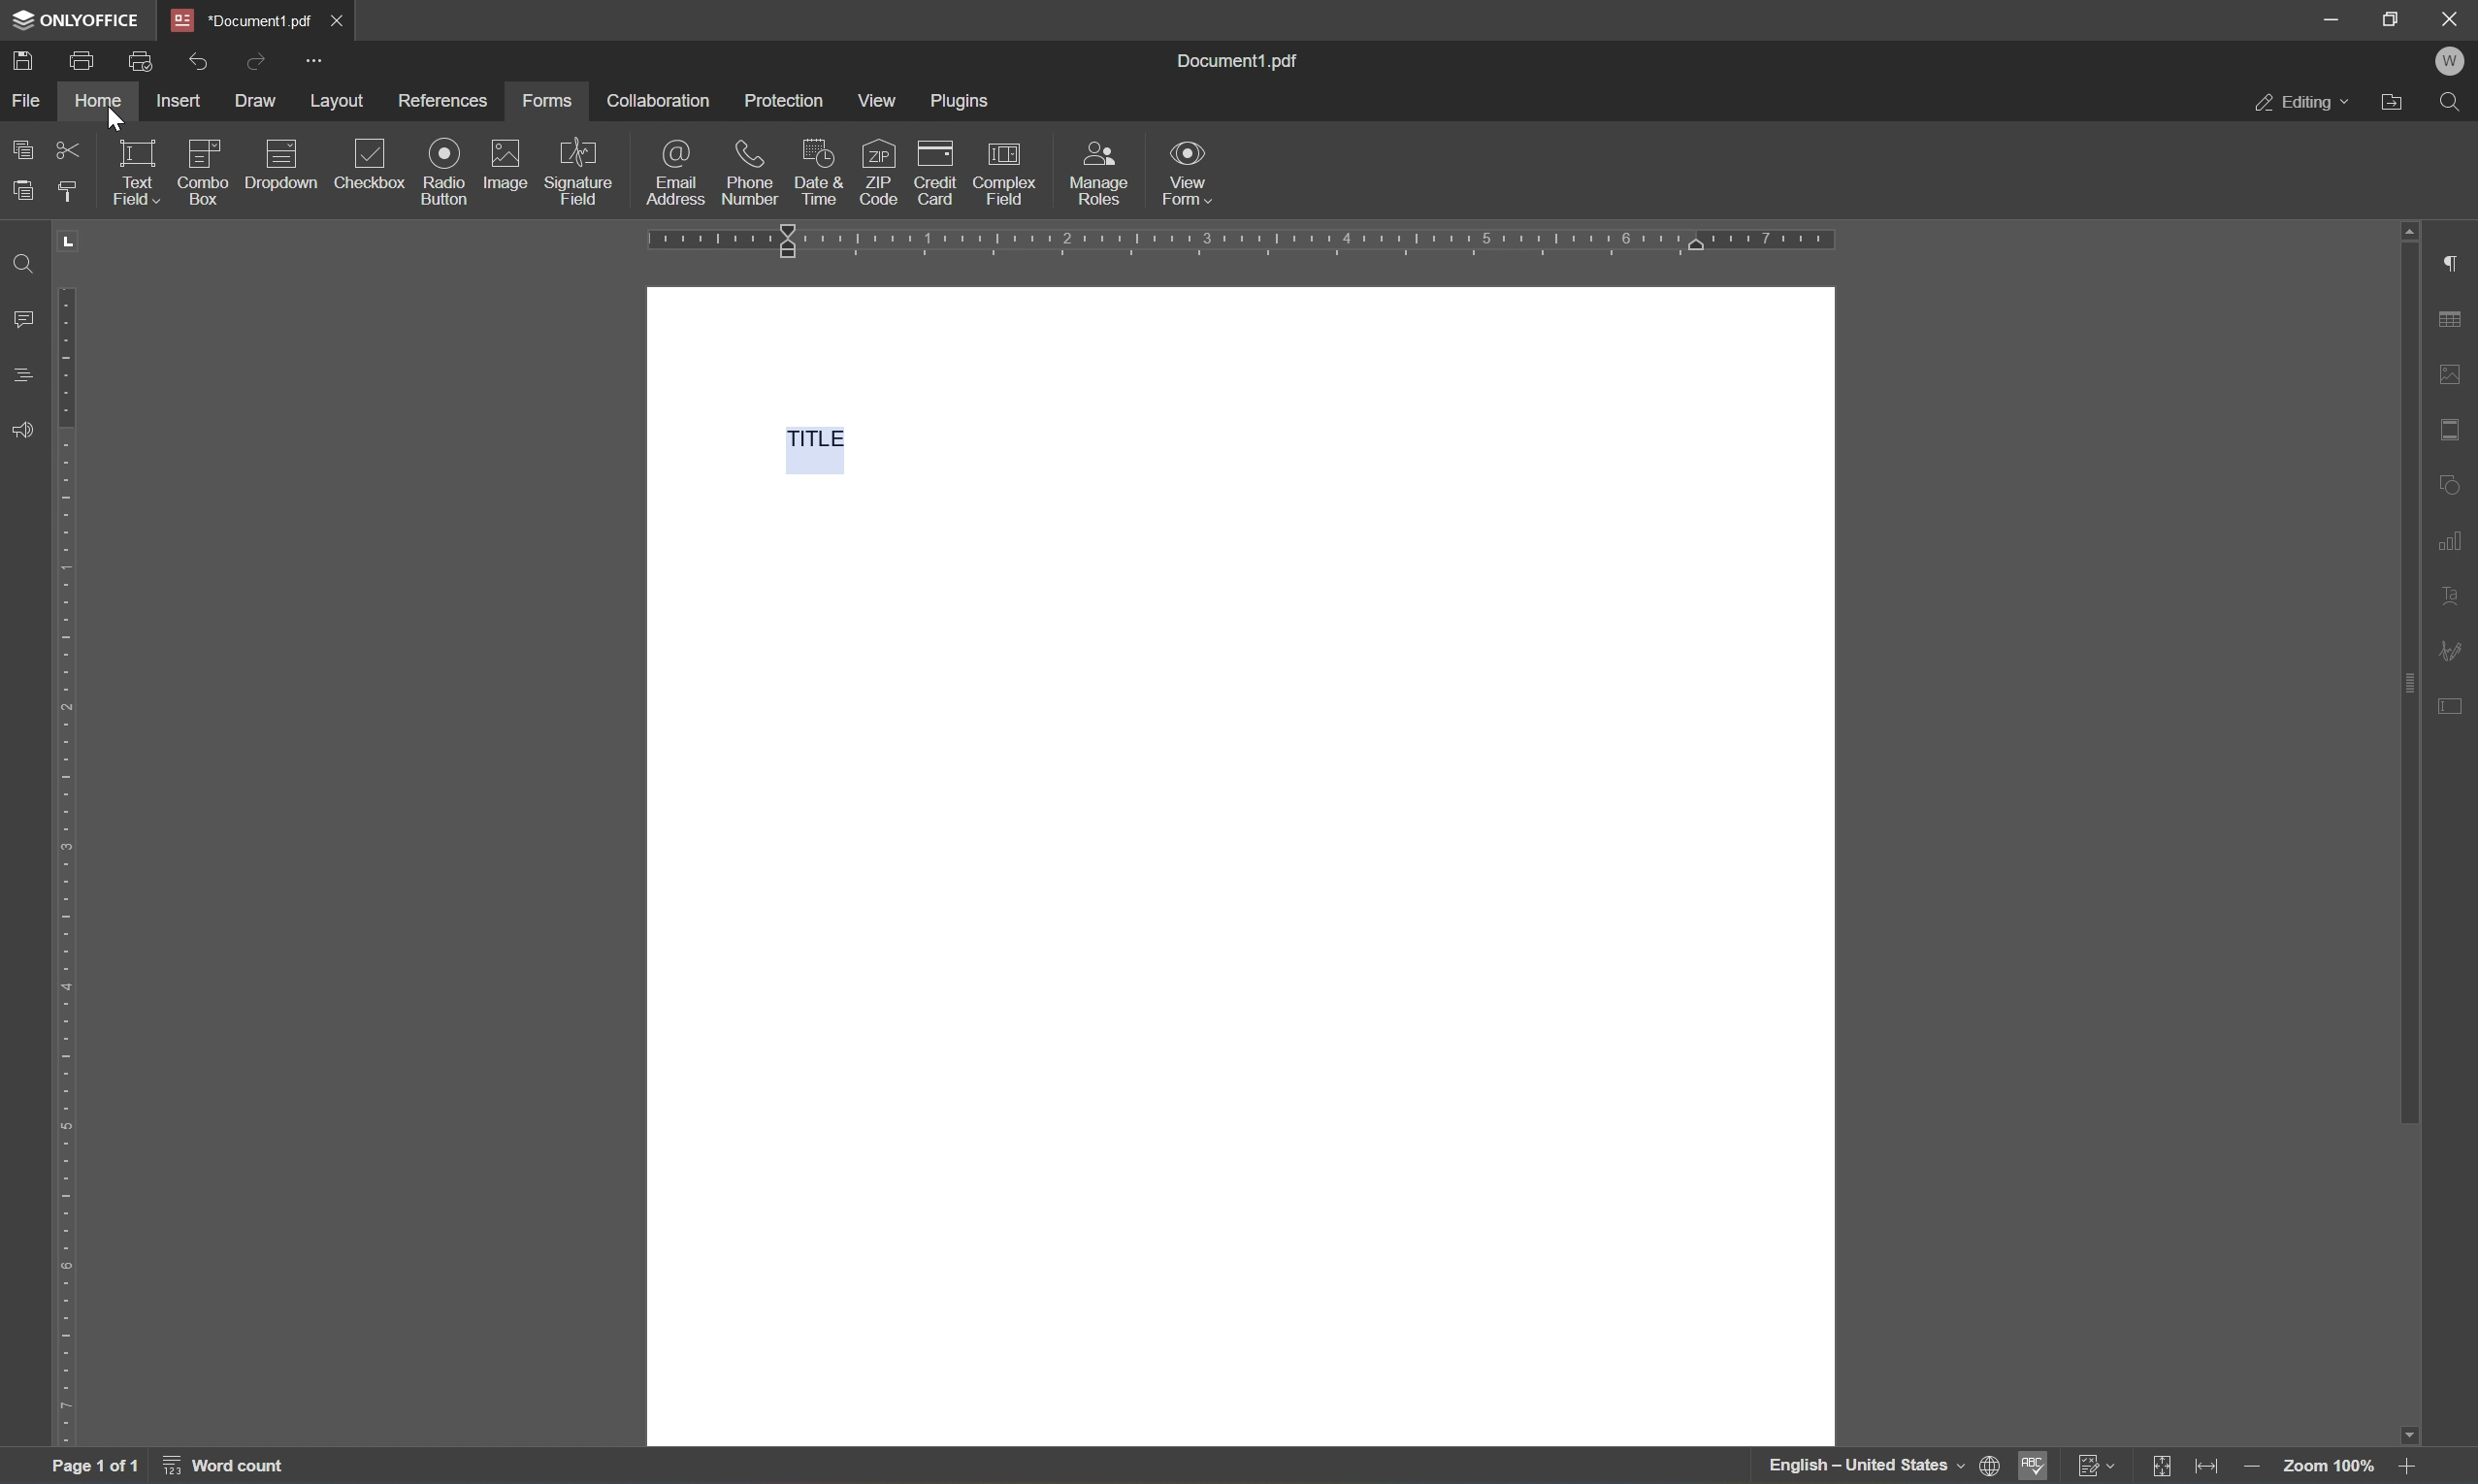 The height and width of the screenshot is (1484, 2478). I want to click on view form, so click(1193, 173).